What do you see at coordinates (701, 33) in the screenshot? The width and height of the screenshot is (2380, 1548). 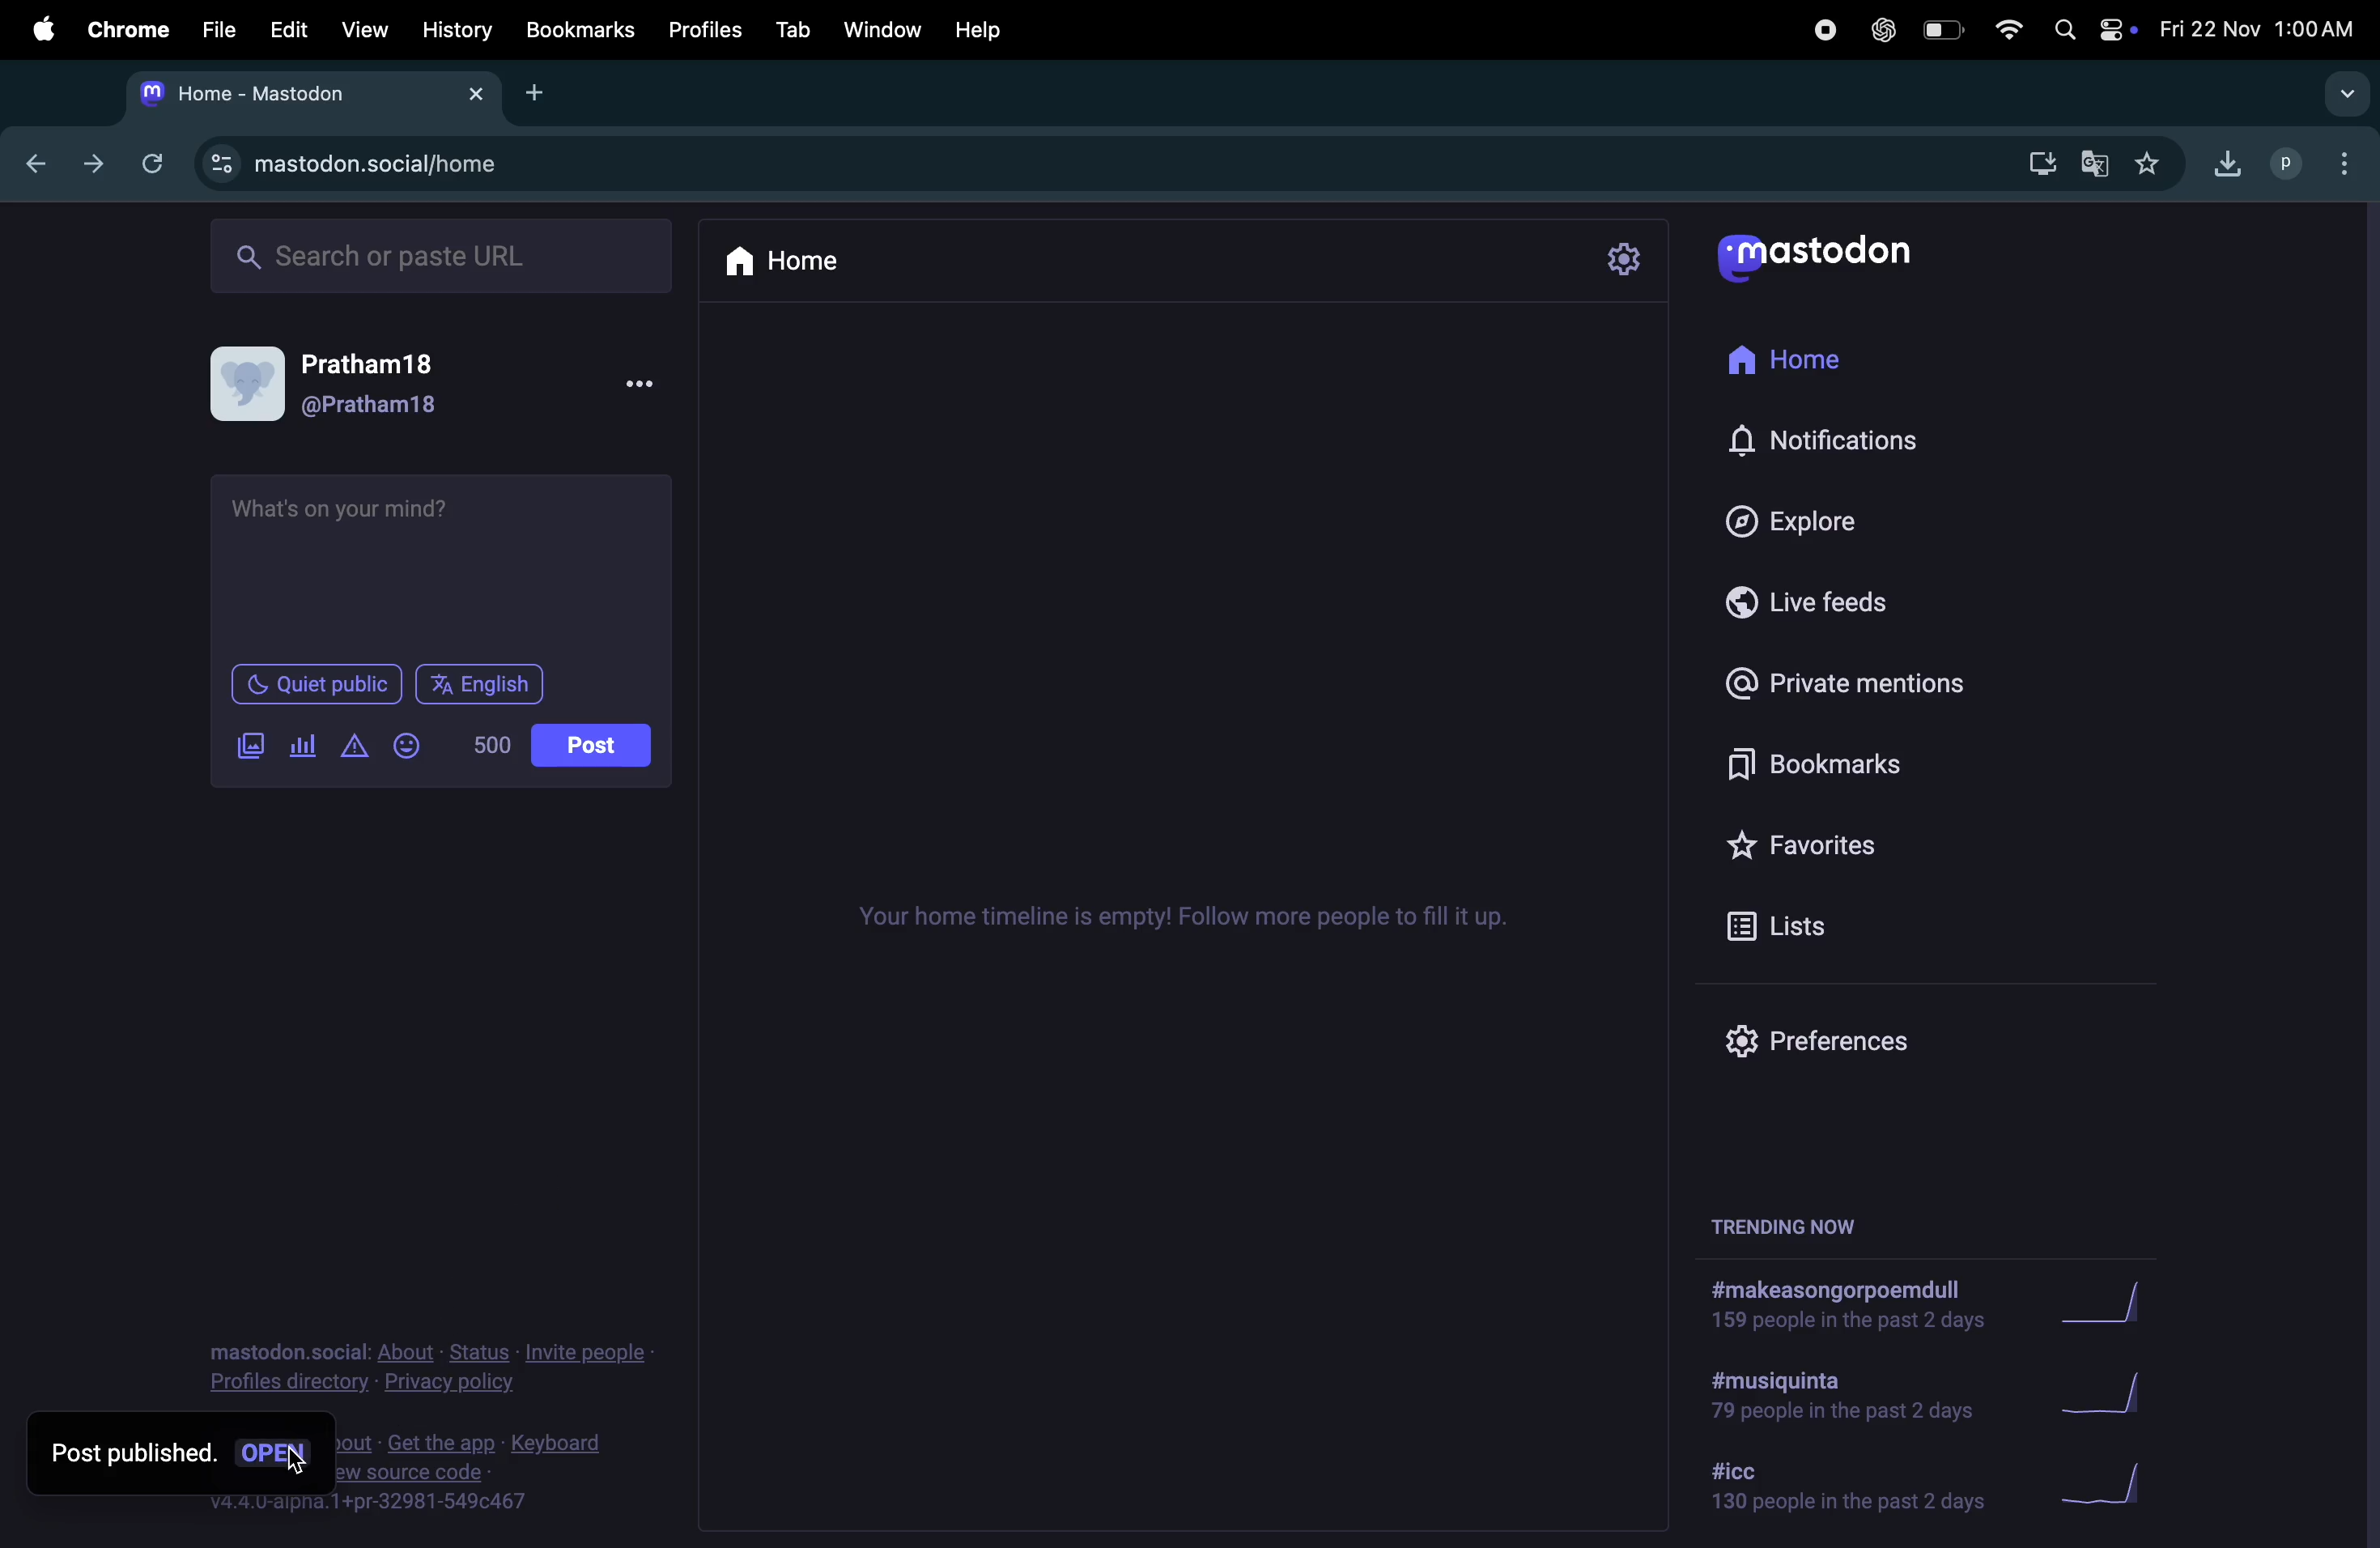 I see `` at bounding box center [701, 33].